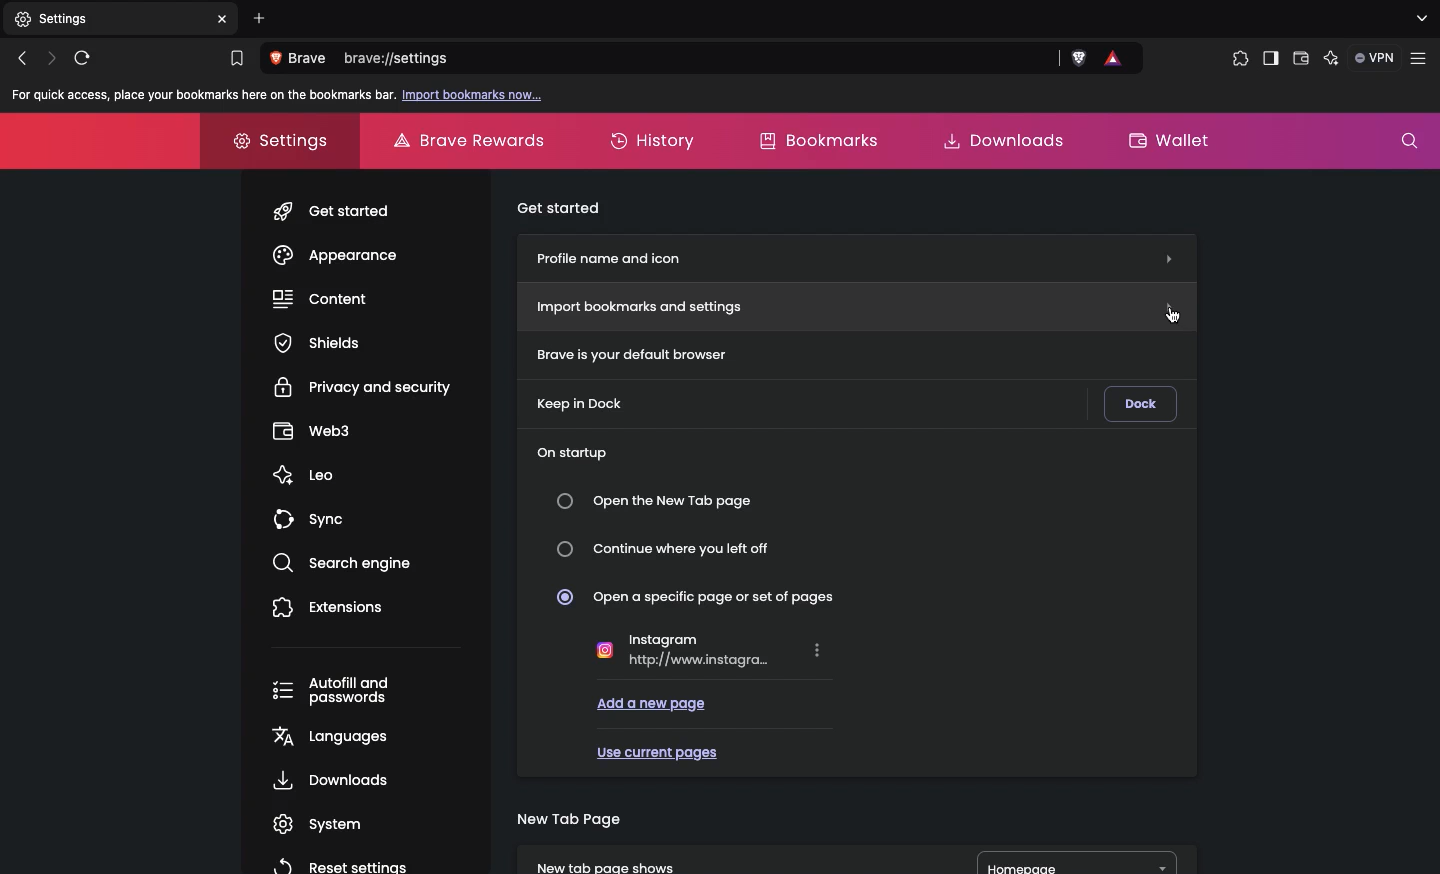 This screenshot has height=874, width=1440. Describe the element at coordinates (660, 501) in the screenshot. I see `Open the new tap page` at that location.